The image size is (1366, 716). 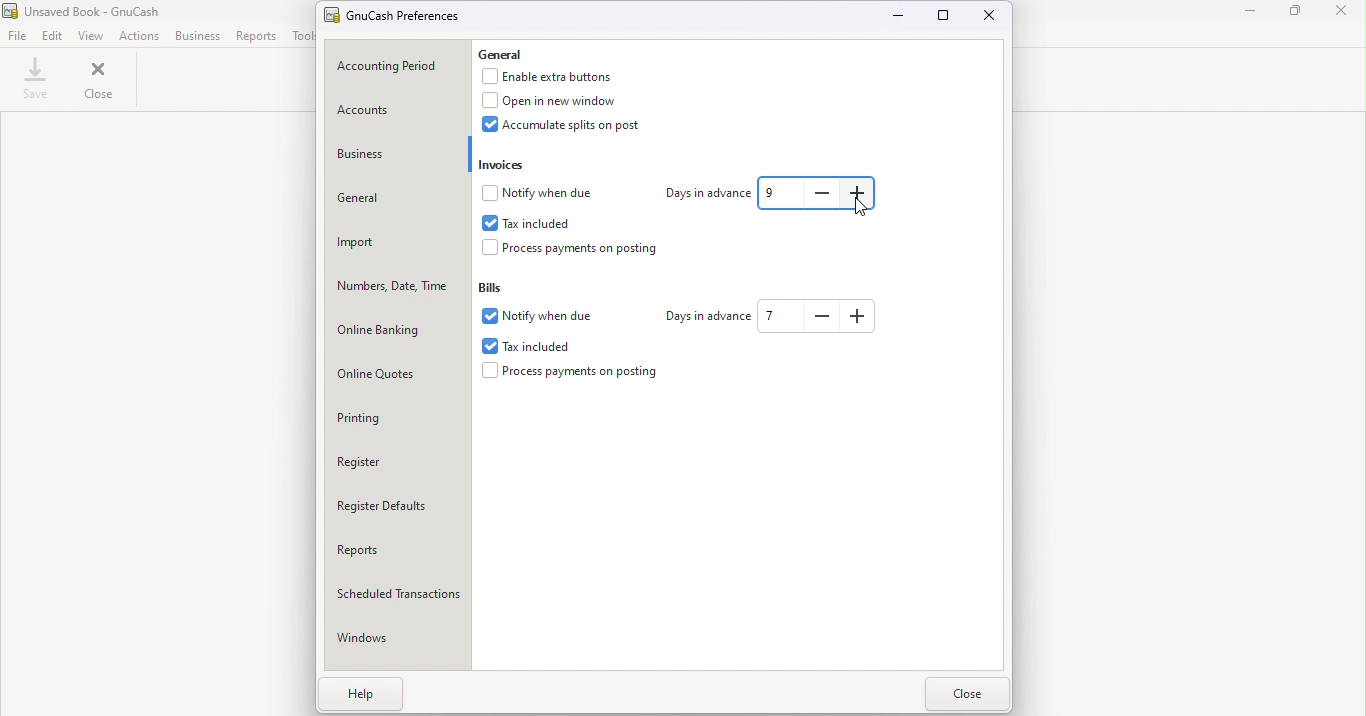 I want to click on Accounts, so click(x=396, y=109).